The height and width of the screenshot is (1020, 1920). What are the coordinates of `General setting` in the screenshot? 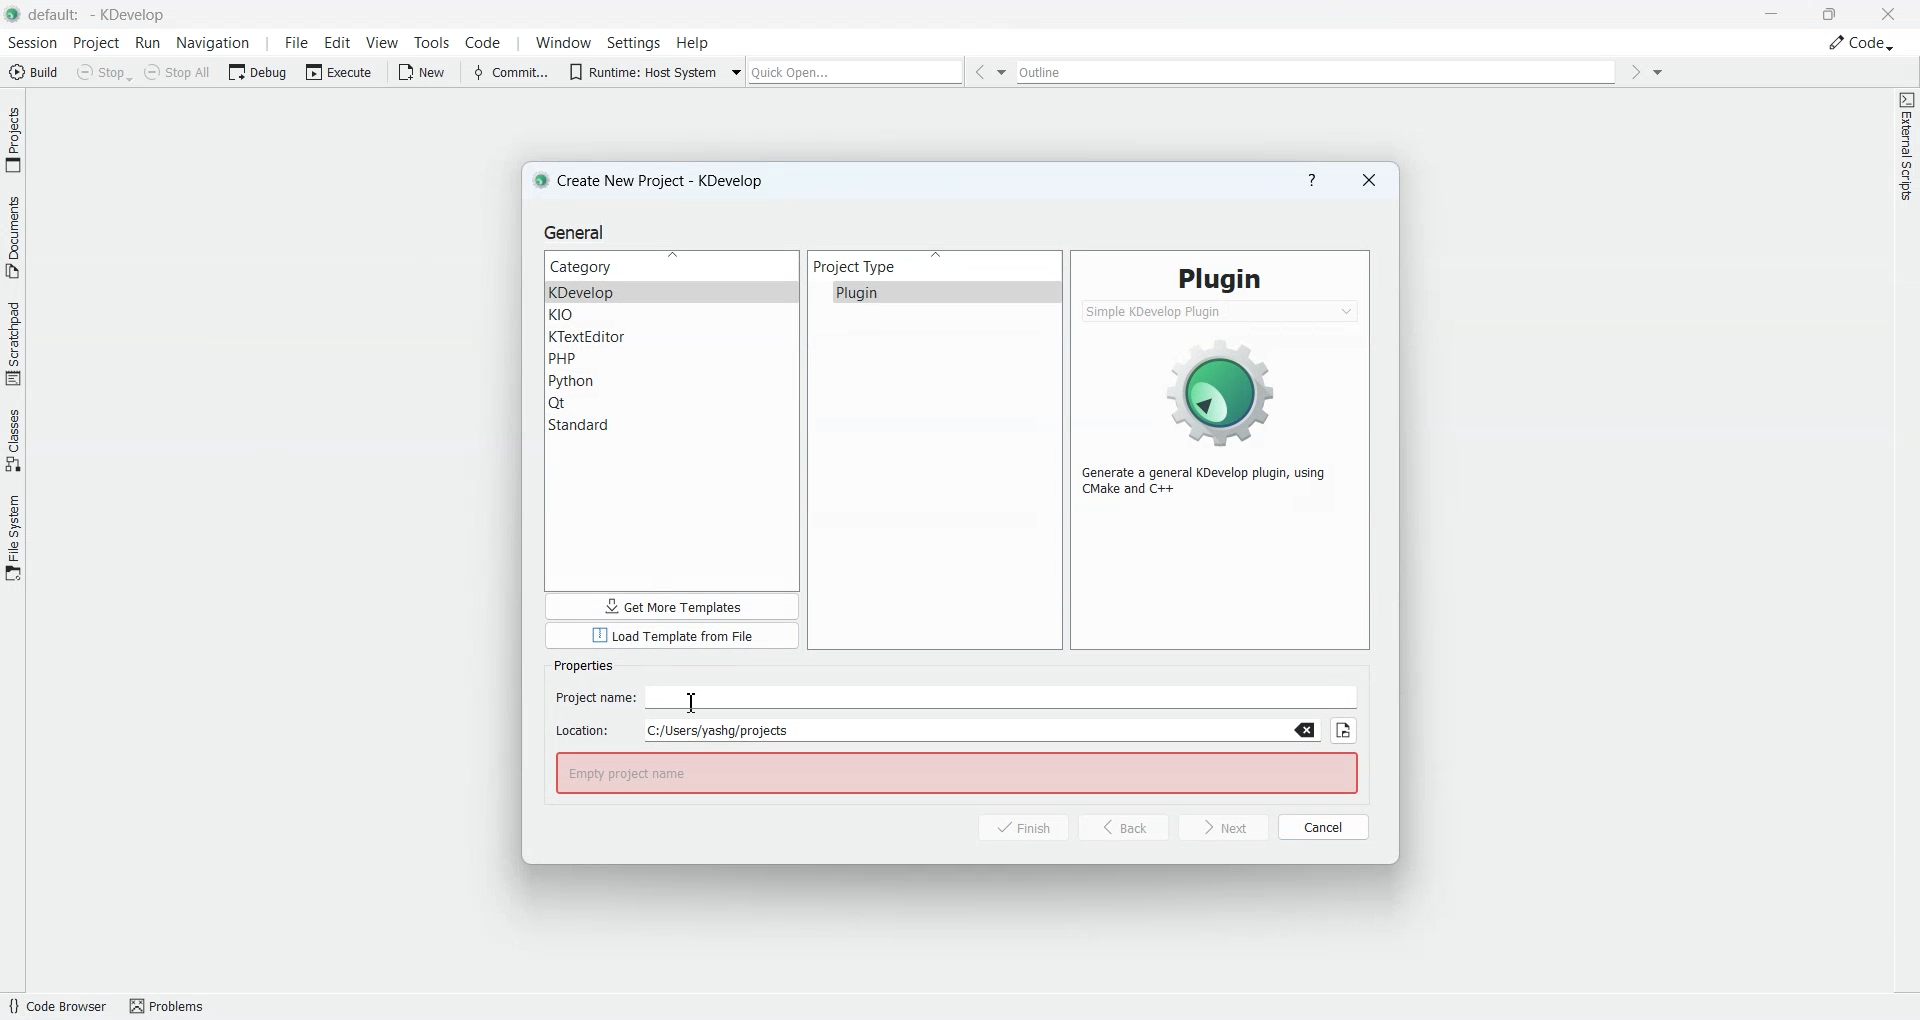 It's located at (578, 232).